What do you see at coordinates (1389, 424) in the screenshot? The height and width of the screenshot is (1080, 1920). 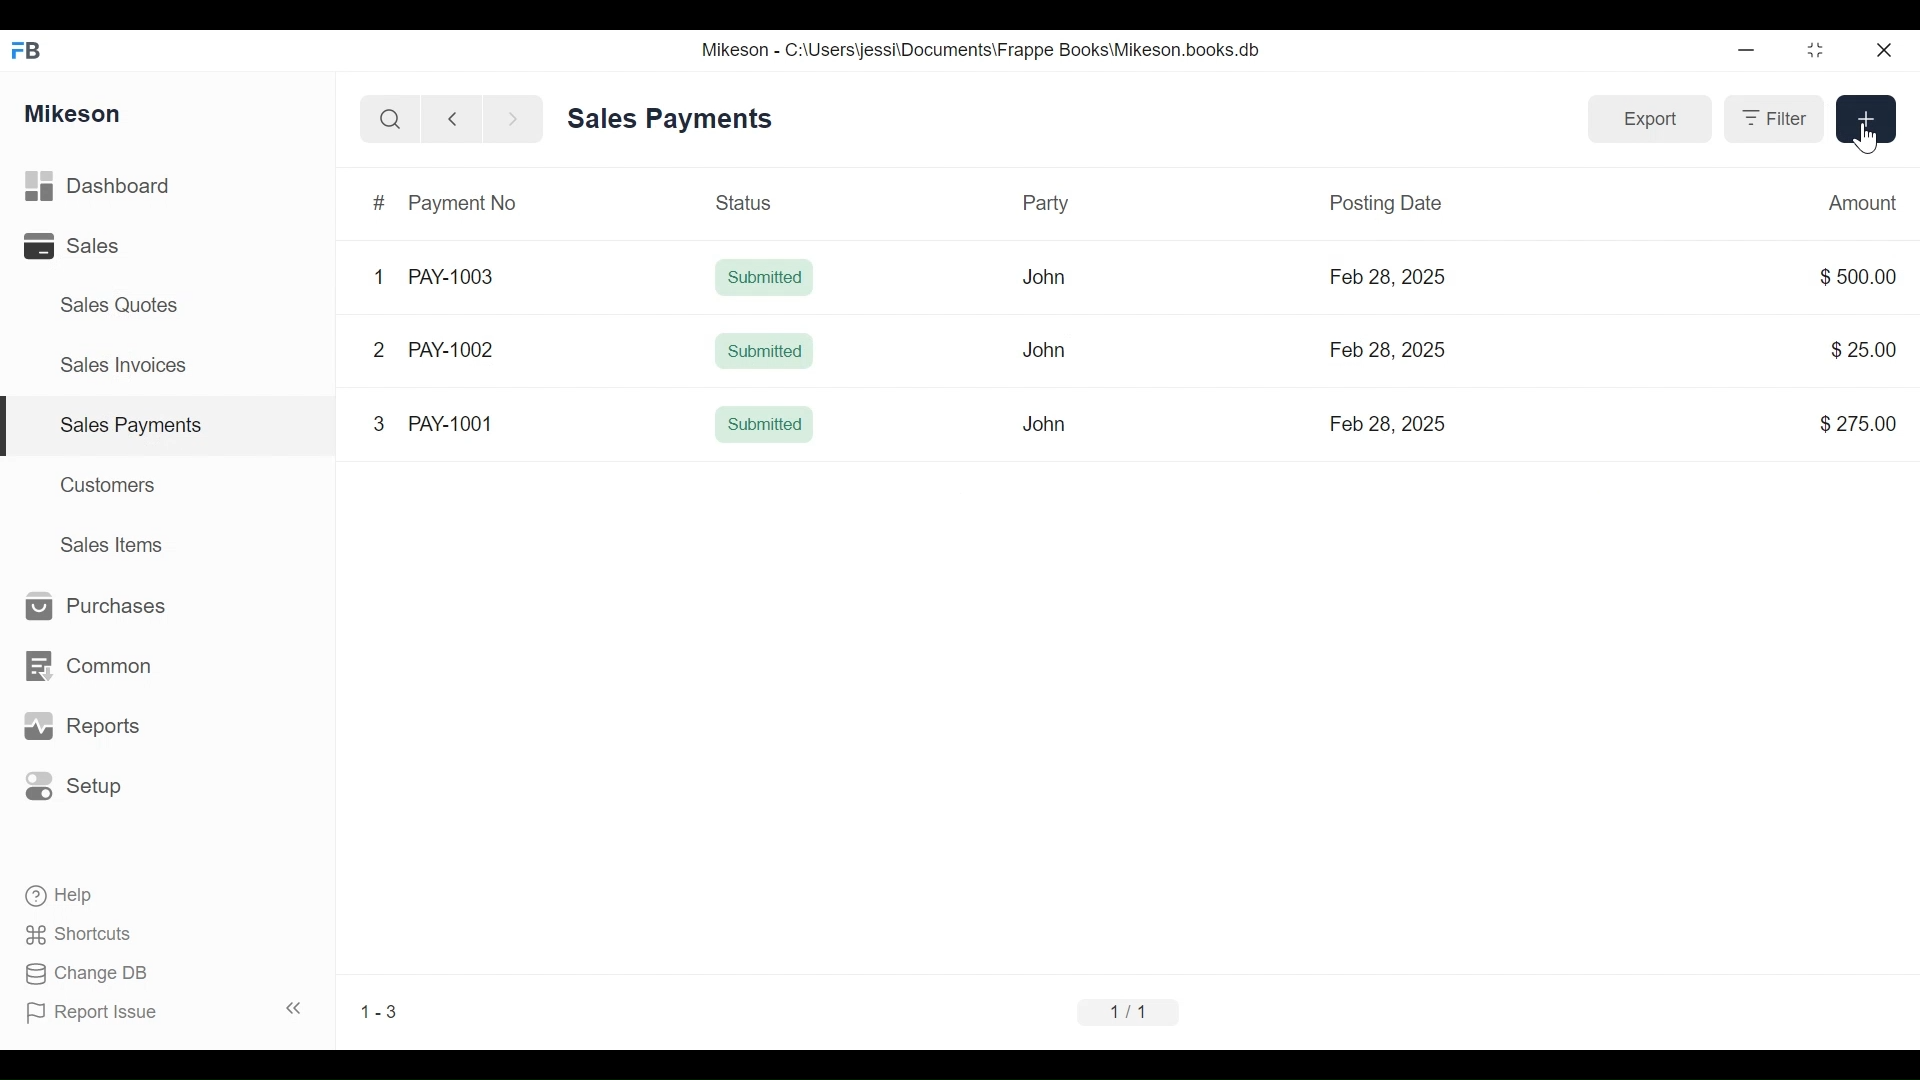 I see `Feb 28, 2025` at bounding box center [1389, 424].